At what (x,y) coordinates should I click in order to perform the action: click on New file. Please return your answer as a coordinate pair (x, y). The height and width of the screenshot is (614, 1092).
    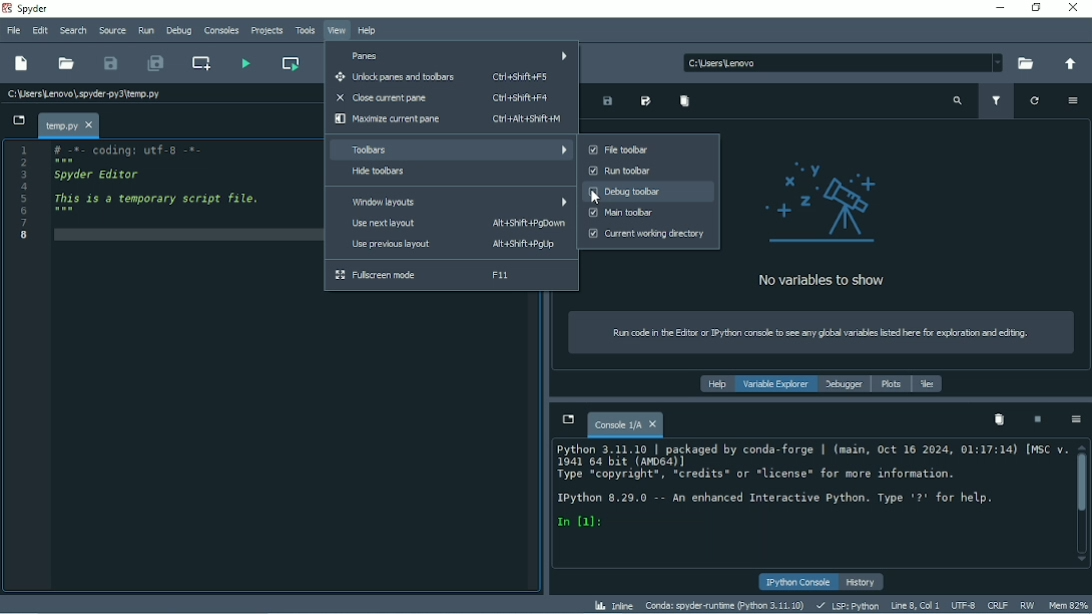
    Looking at the image, I should click on (22, 64).